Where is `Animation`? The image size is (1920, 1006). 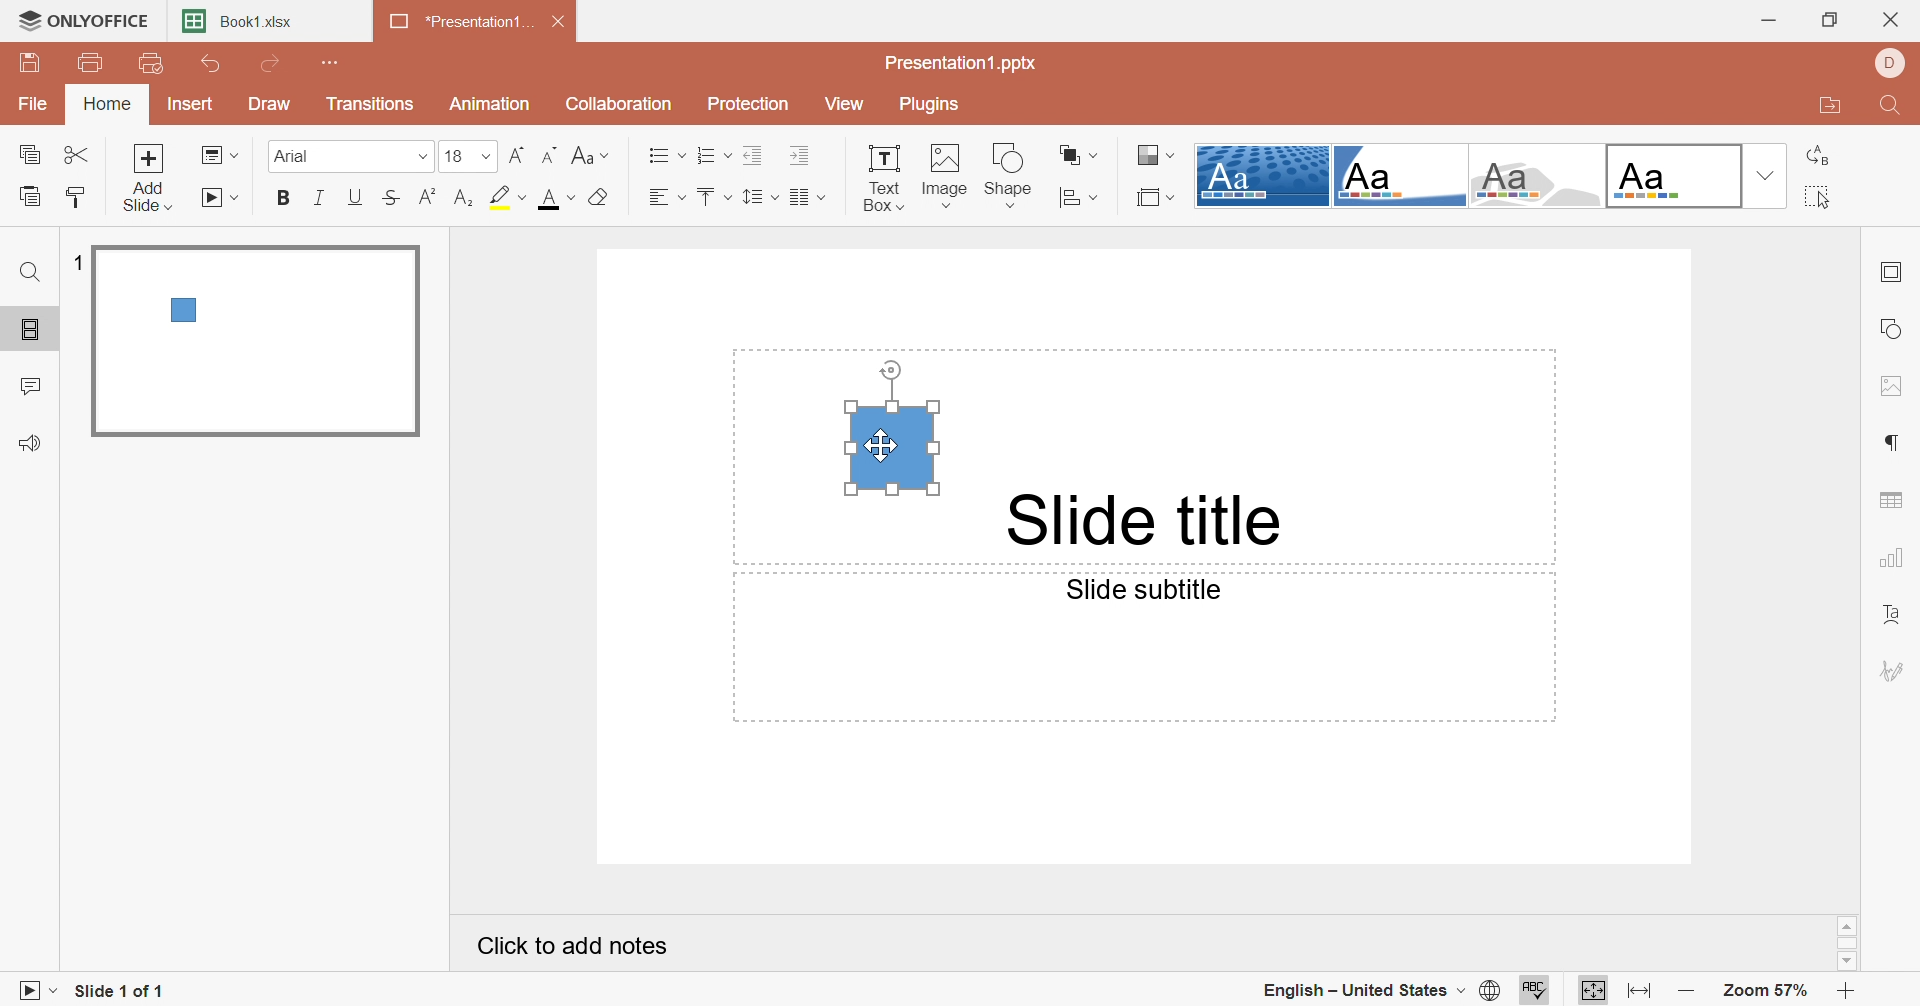
Animation is located at coordinates (488, 102).